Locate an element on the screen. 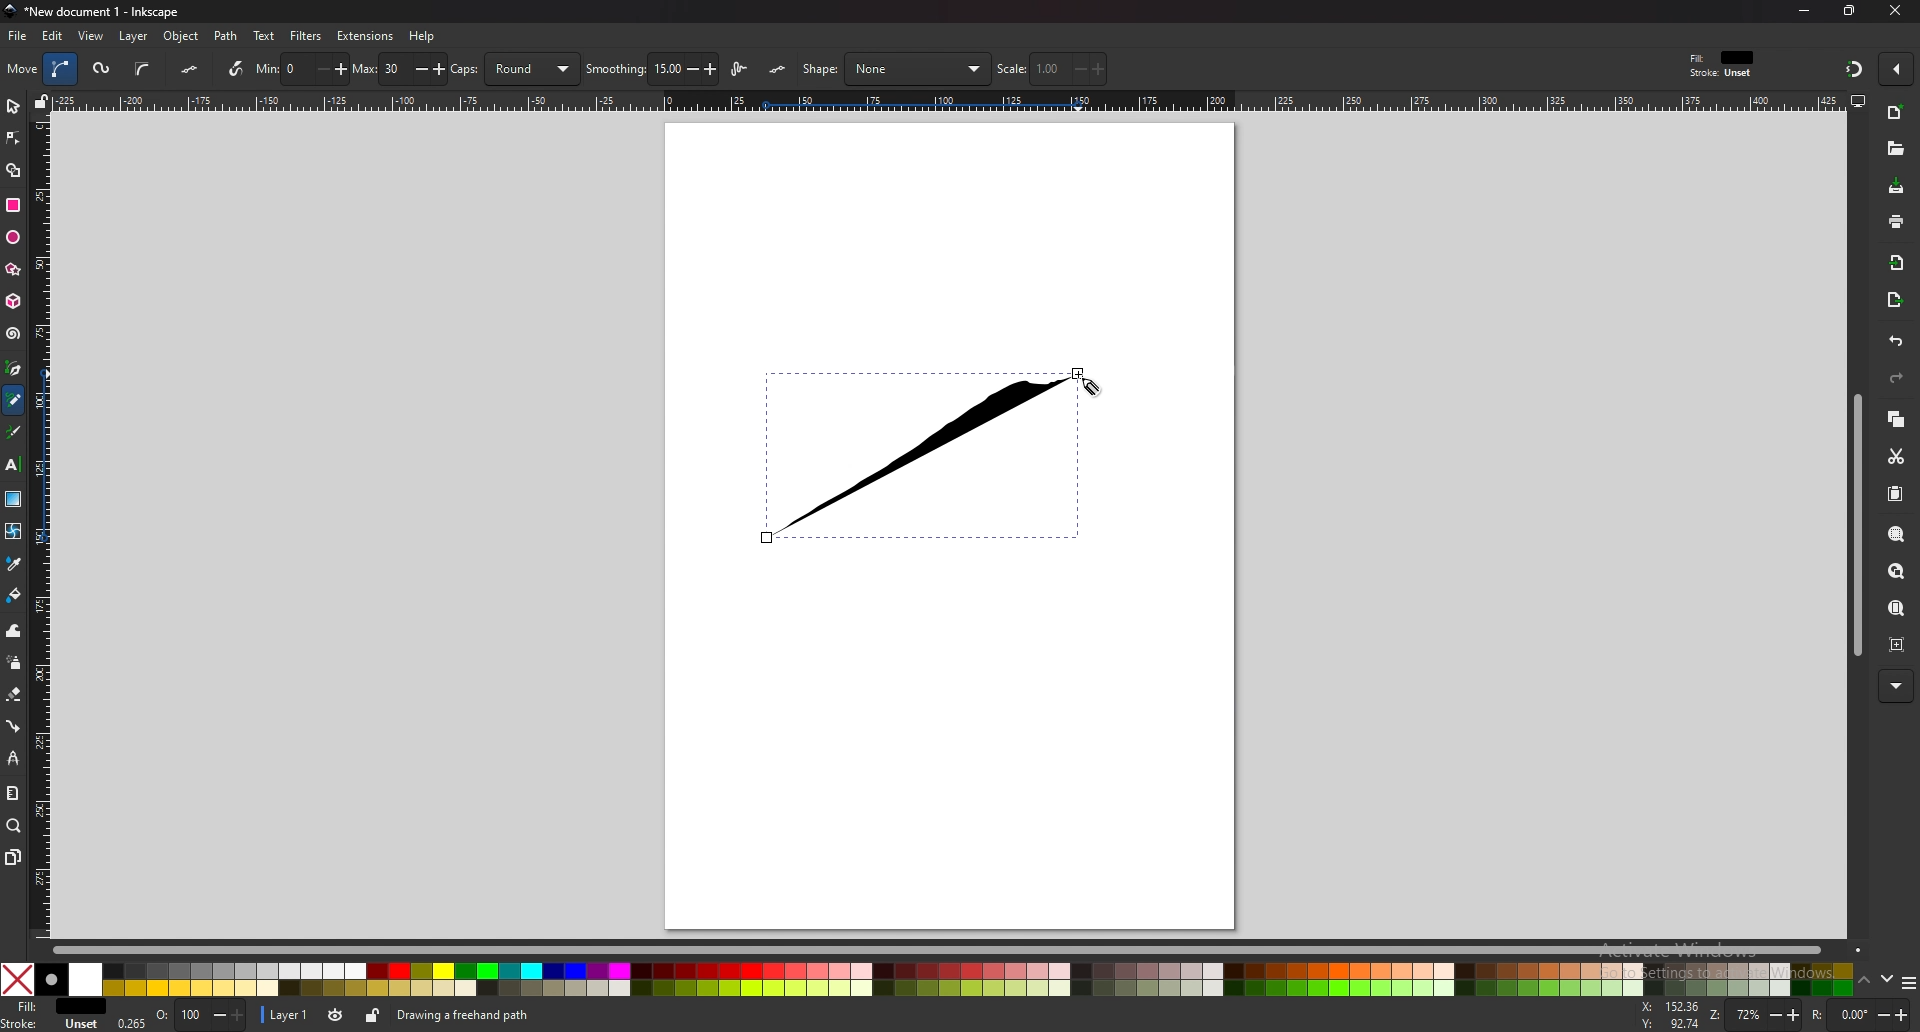  scale is located at coordinates (1052, 68).